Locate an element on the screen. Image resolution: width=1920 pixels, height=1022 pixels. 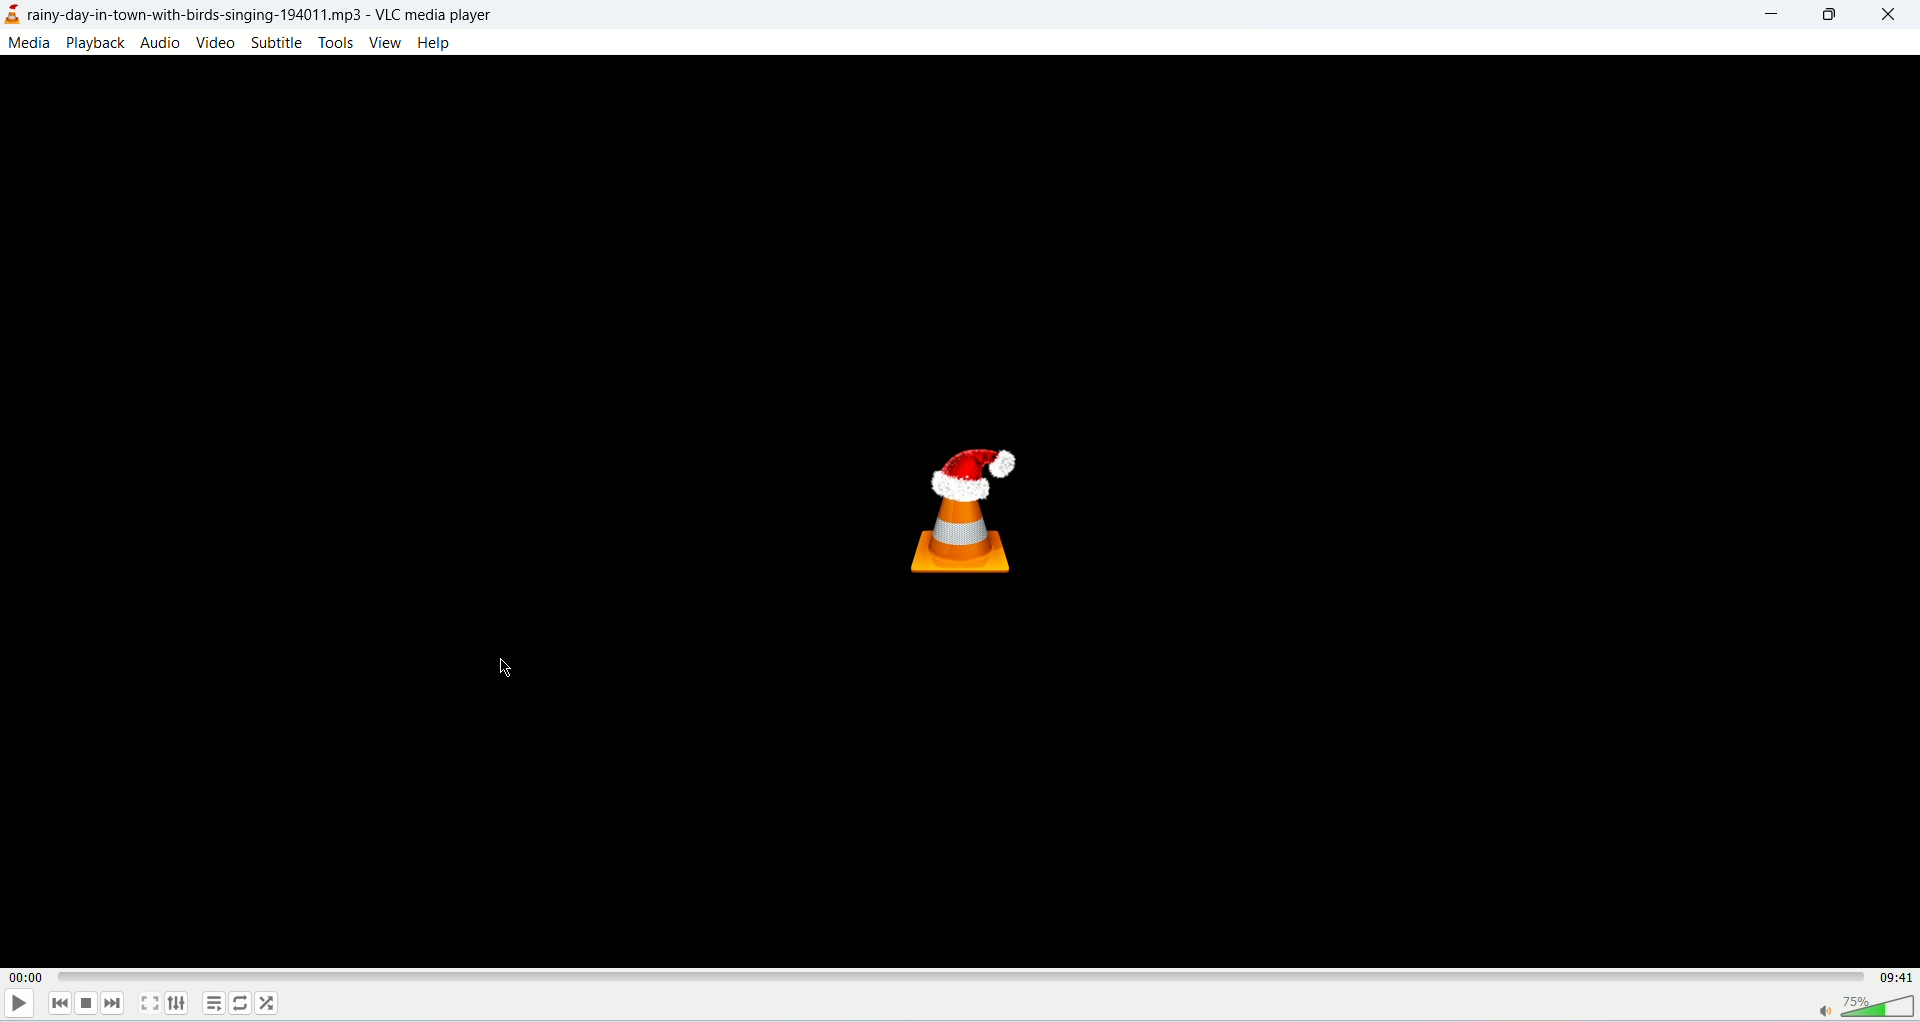
stop is located at coordinates (87, 1001).